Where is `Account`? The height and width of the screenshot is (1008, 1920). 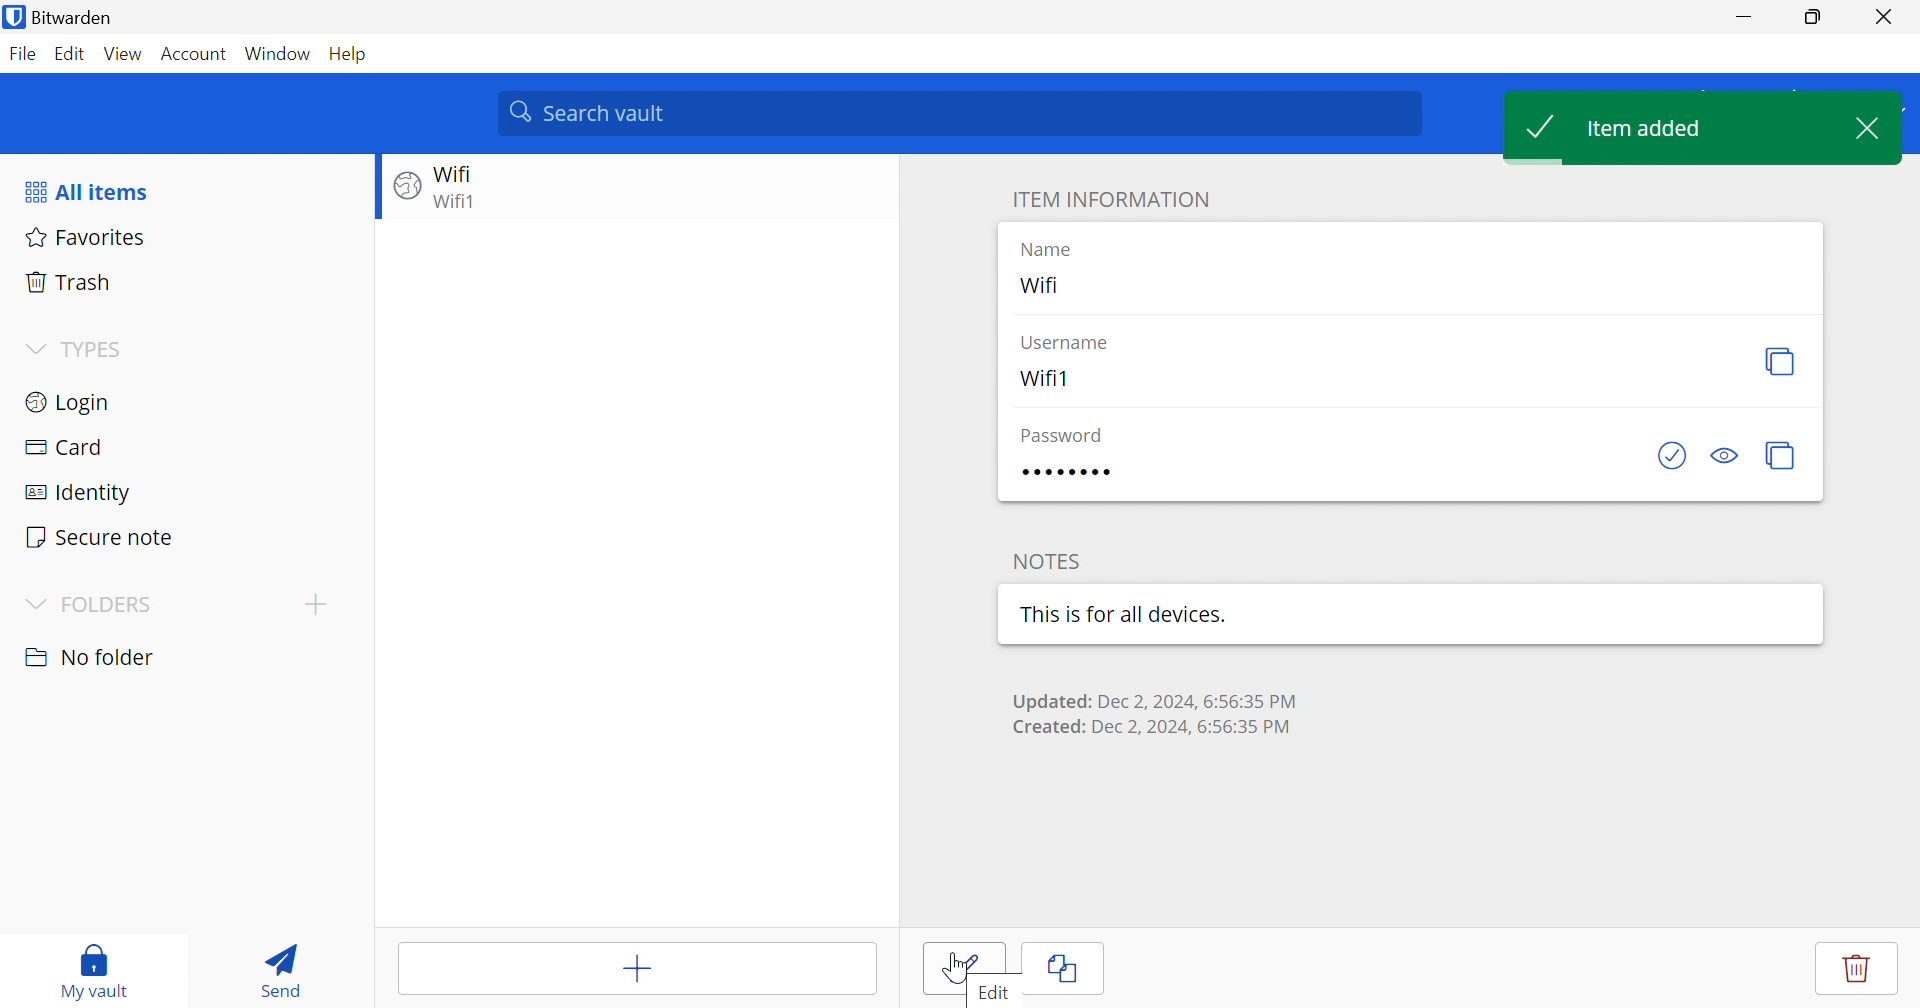 Account is located at coordinates (196, 58).